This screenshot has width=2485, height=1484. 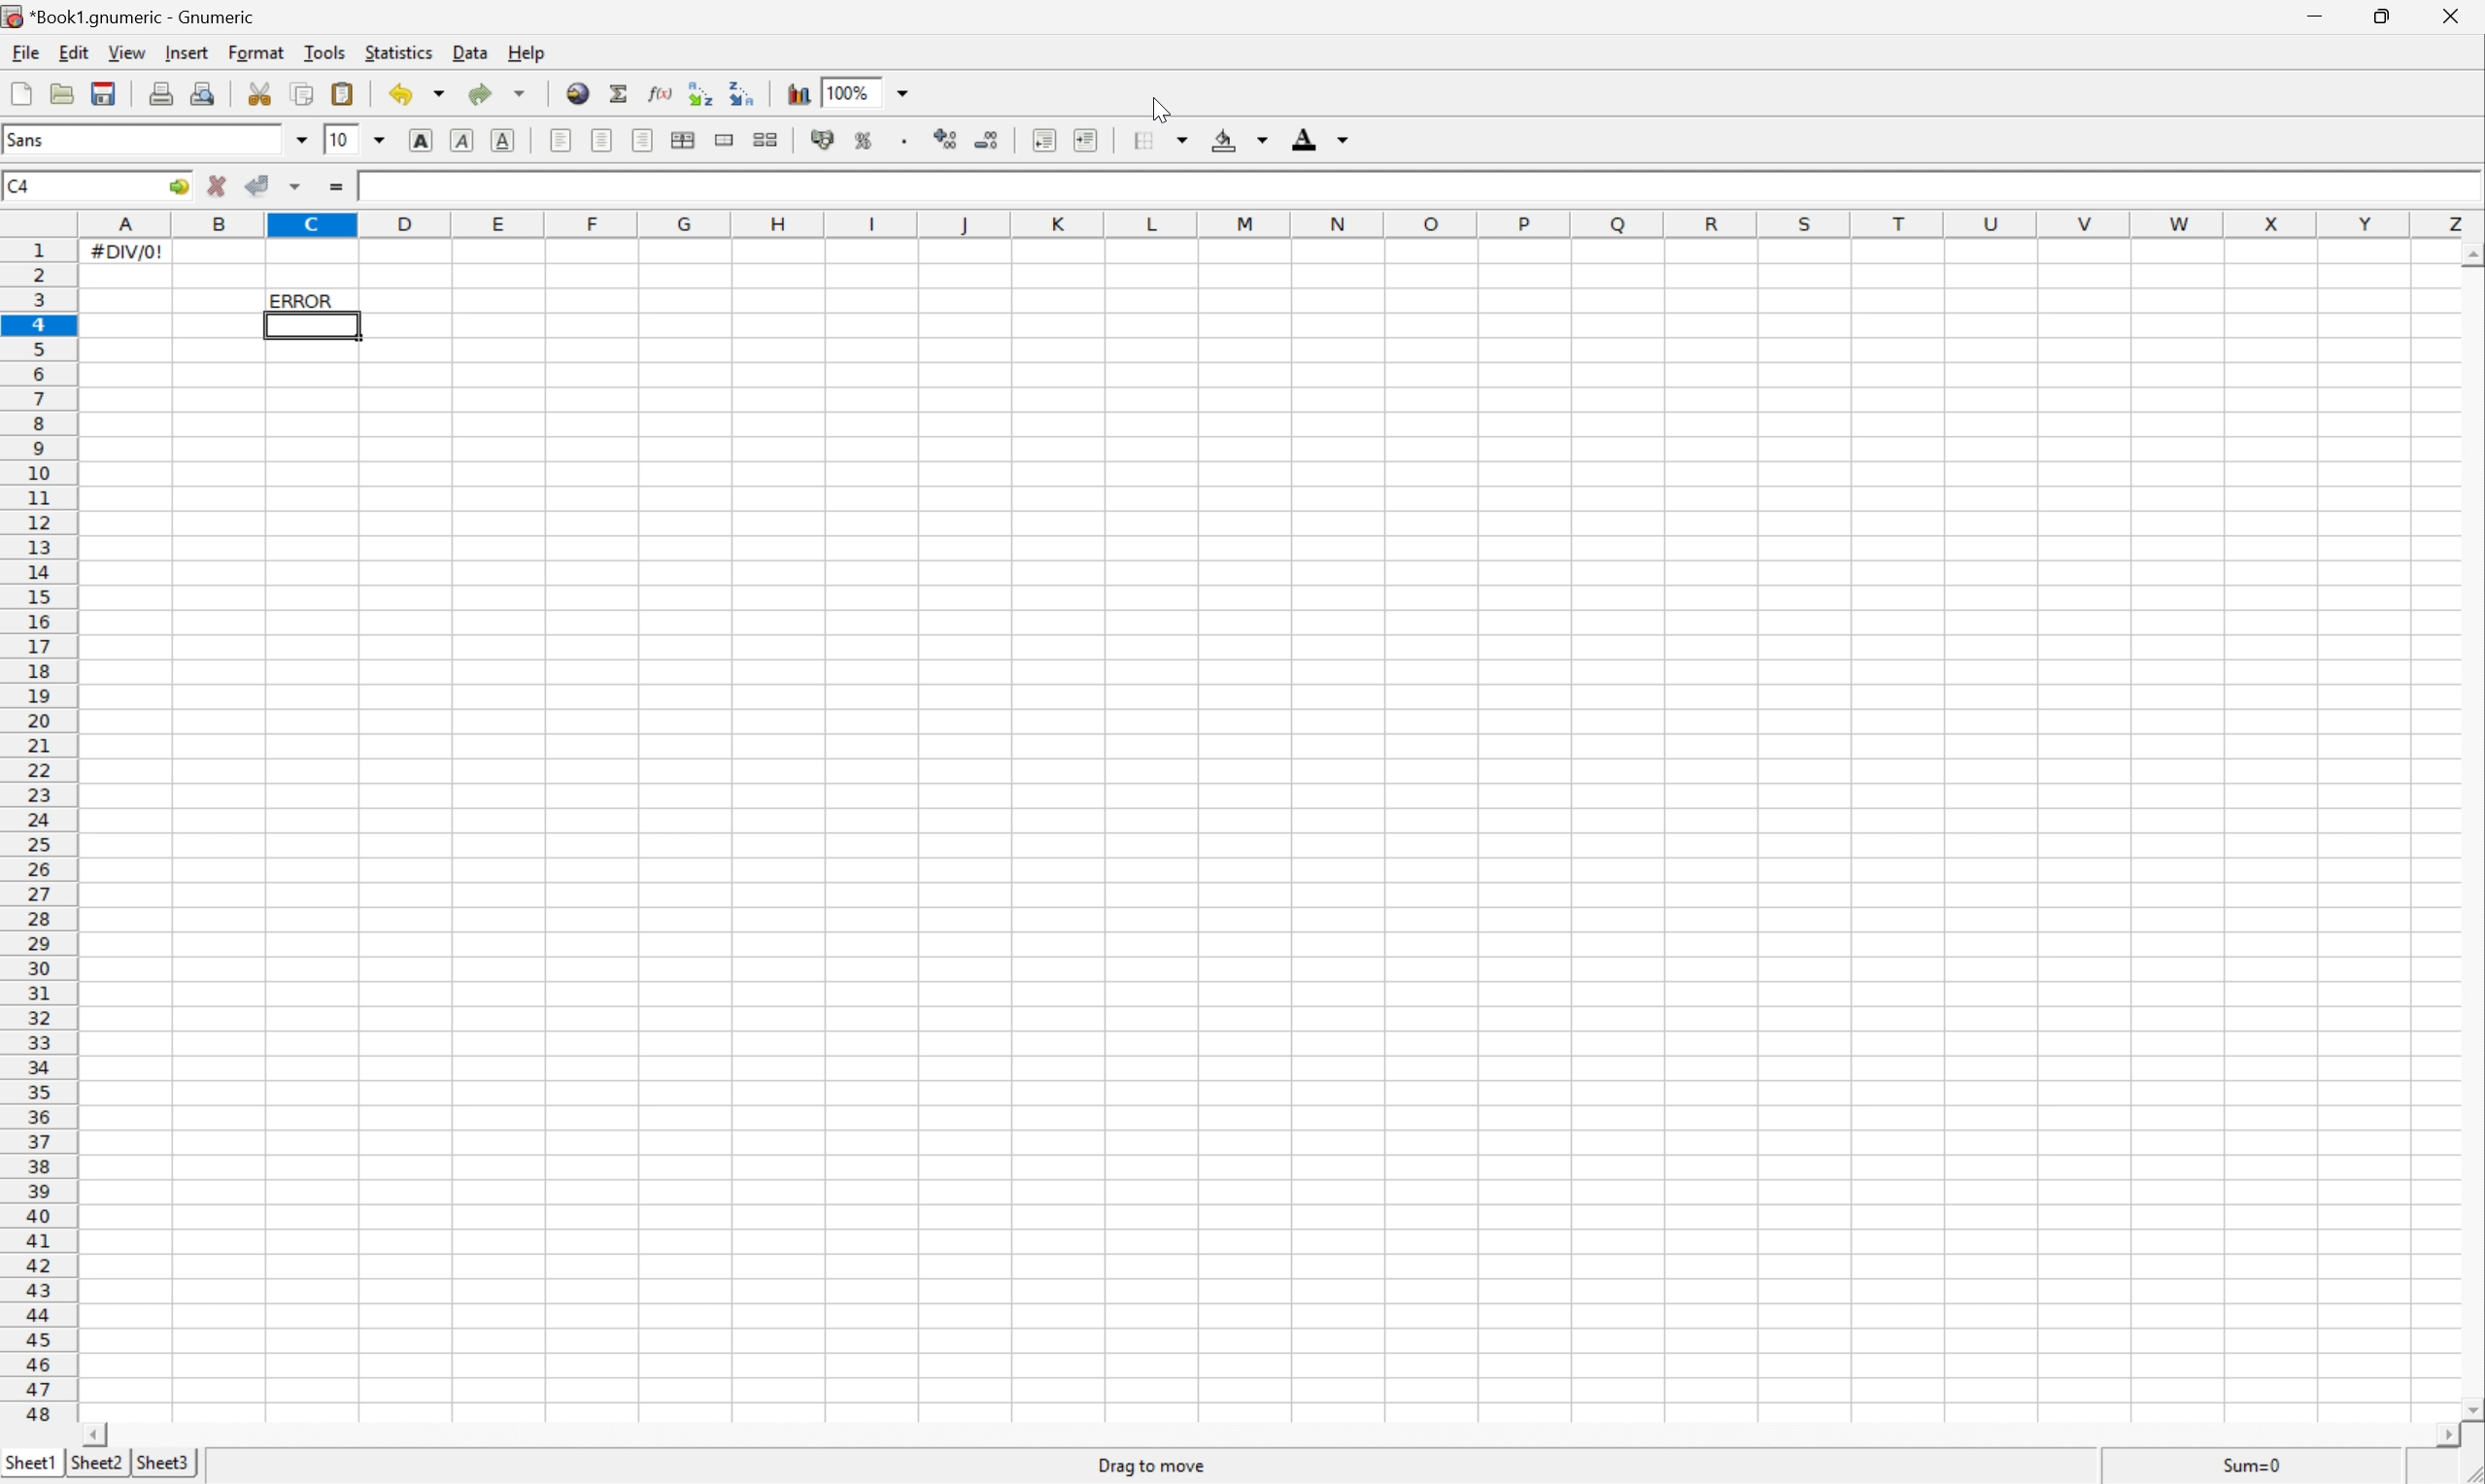 I want to click on Bold, so click(x=421, y=140).